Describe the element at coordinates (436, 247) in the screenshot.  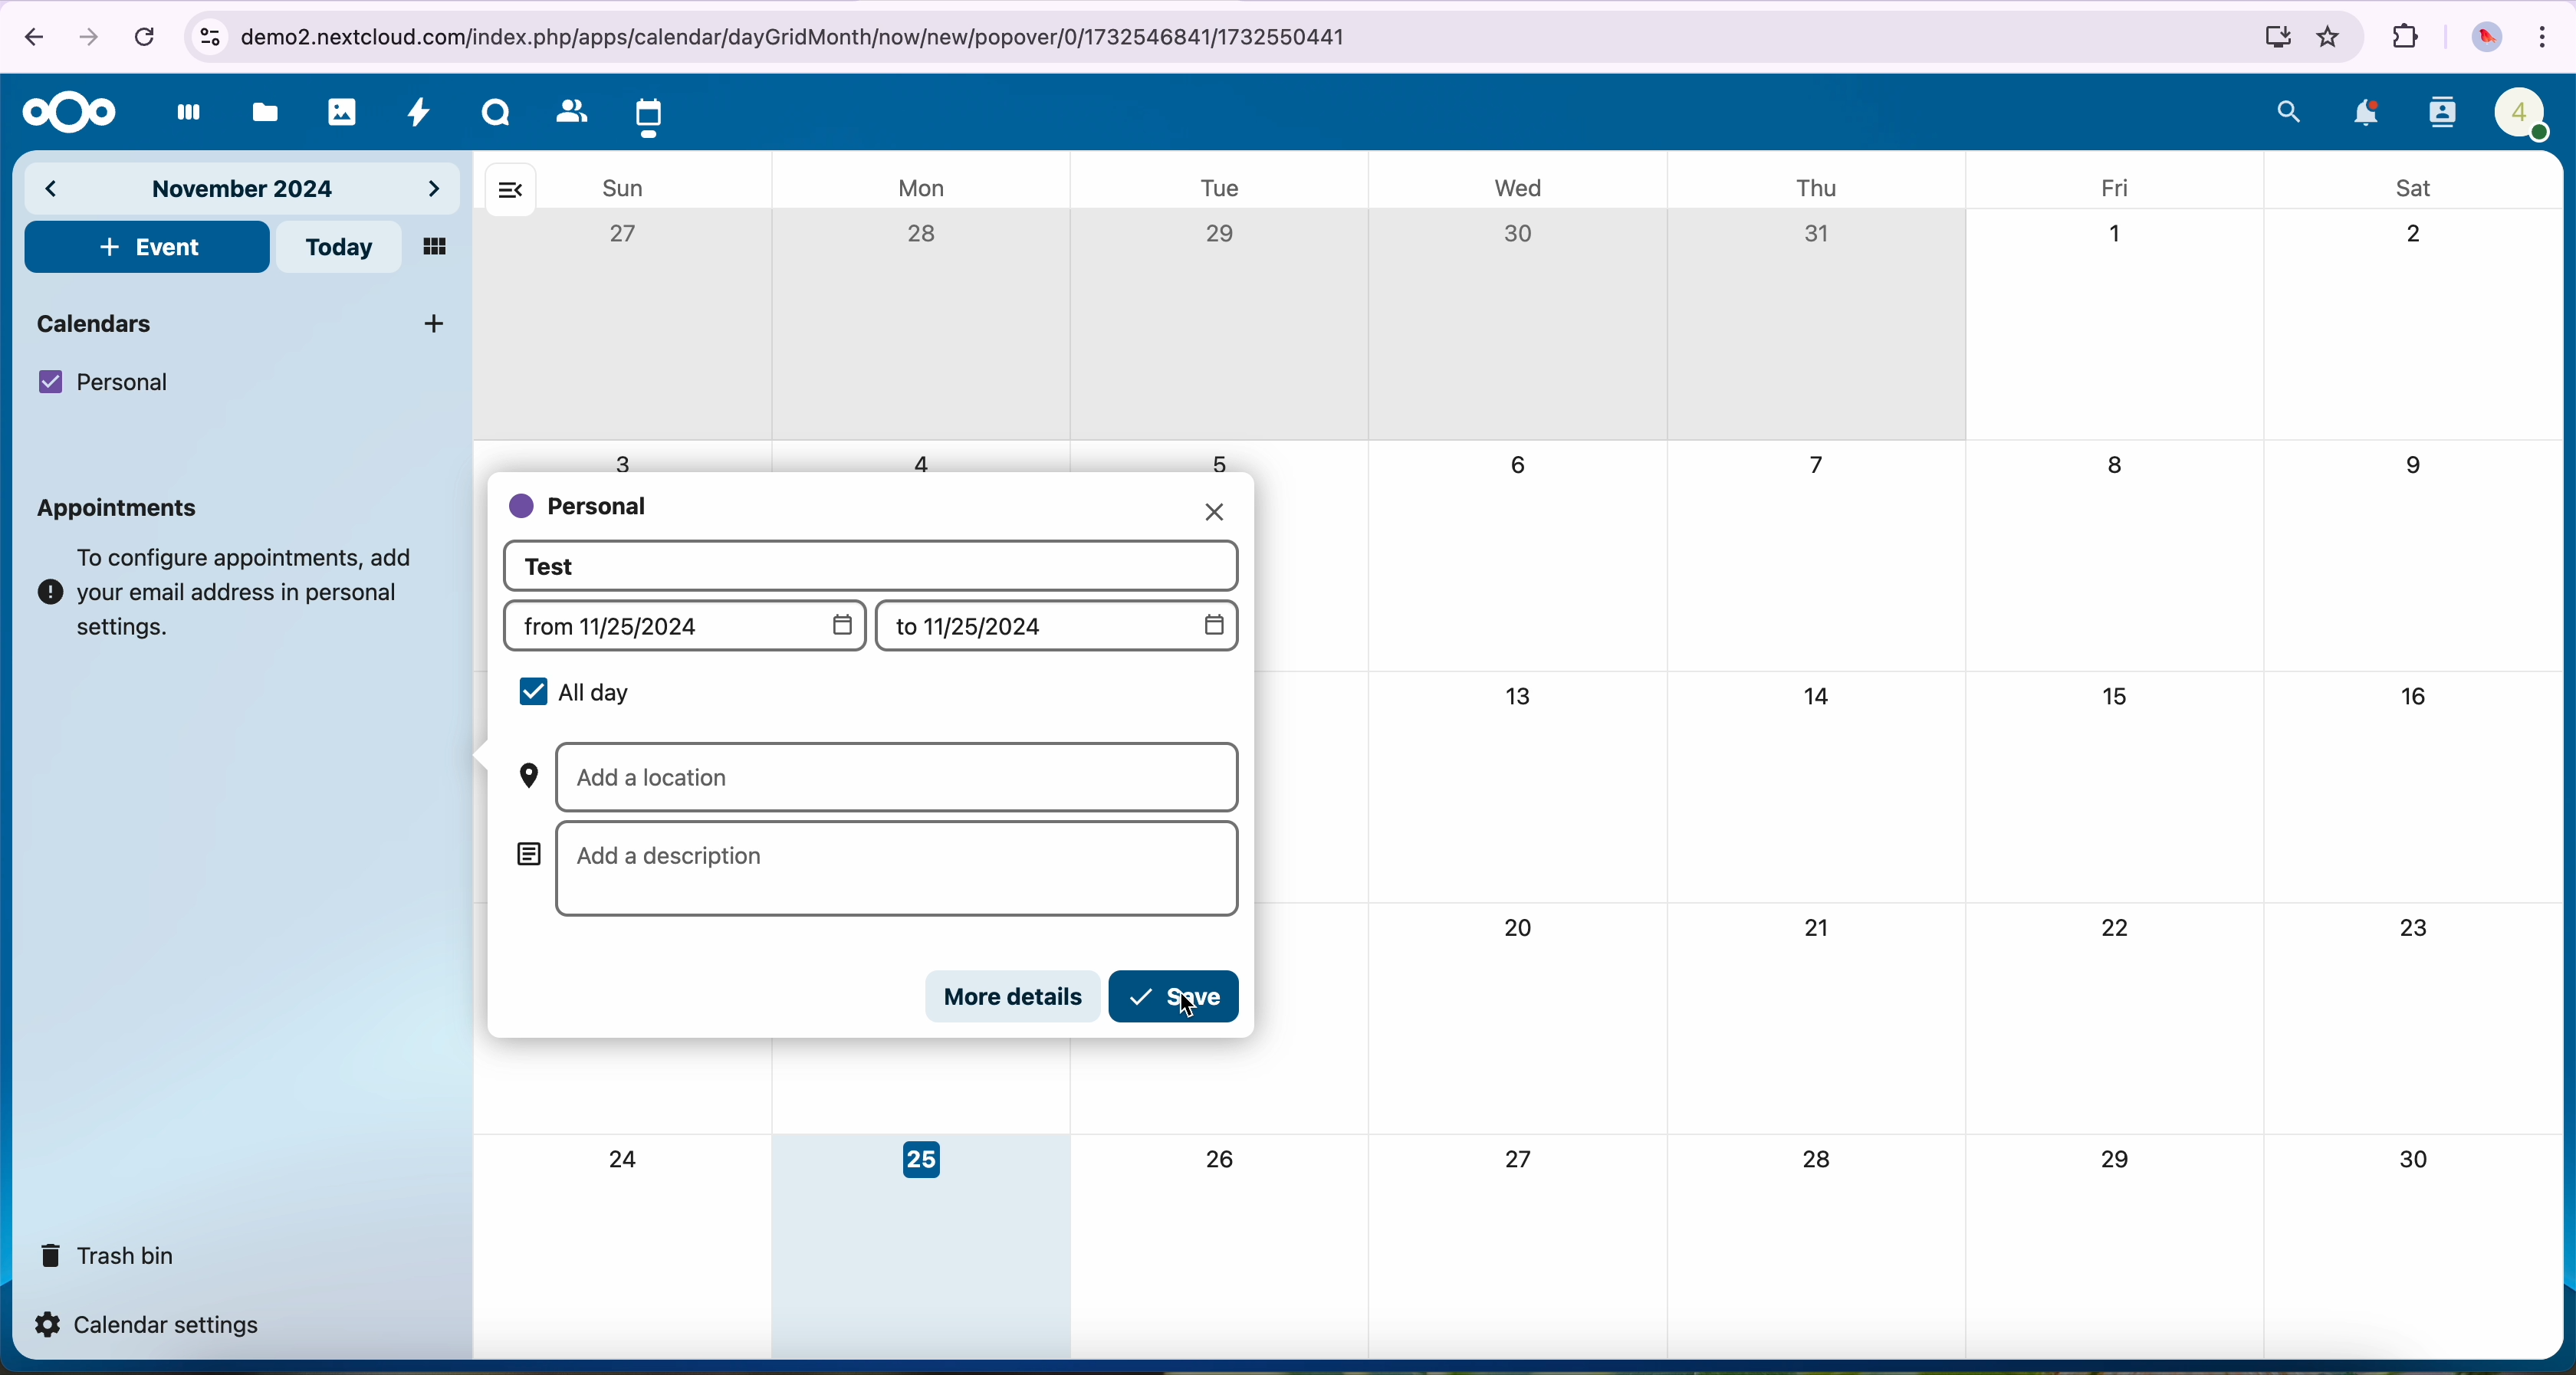
I see `mosaic view` at that location.